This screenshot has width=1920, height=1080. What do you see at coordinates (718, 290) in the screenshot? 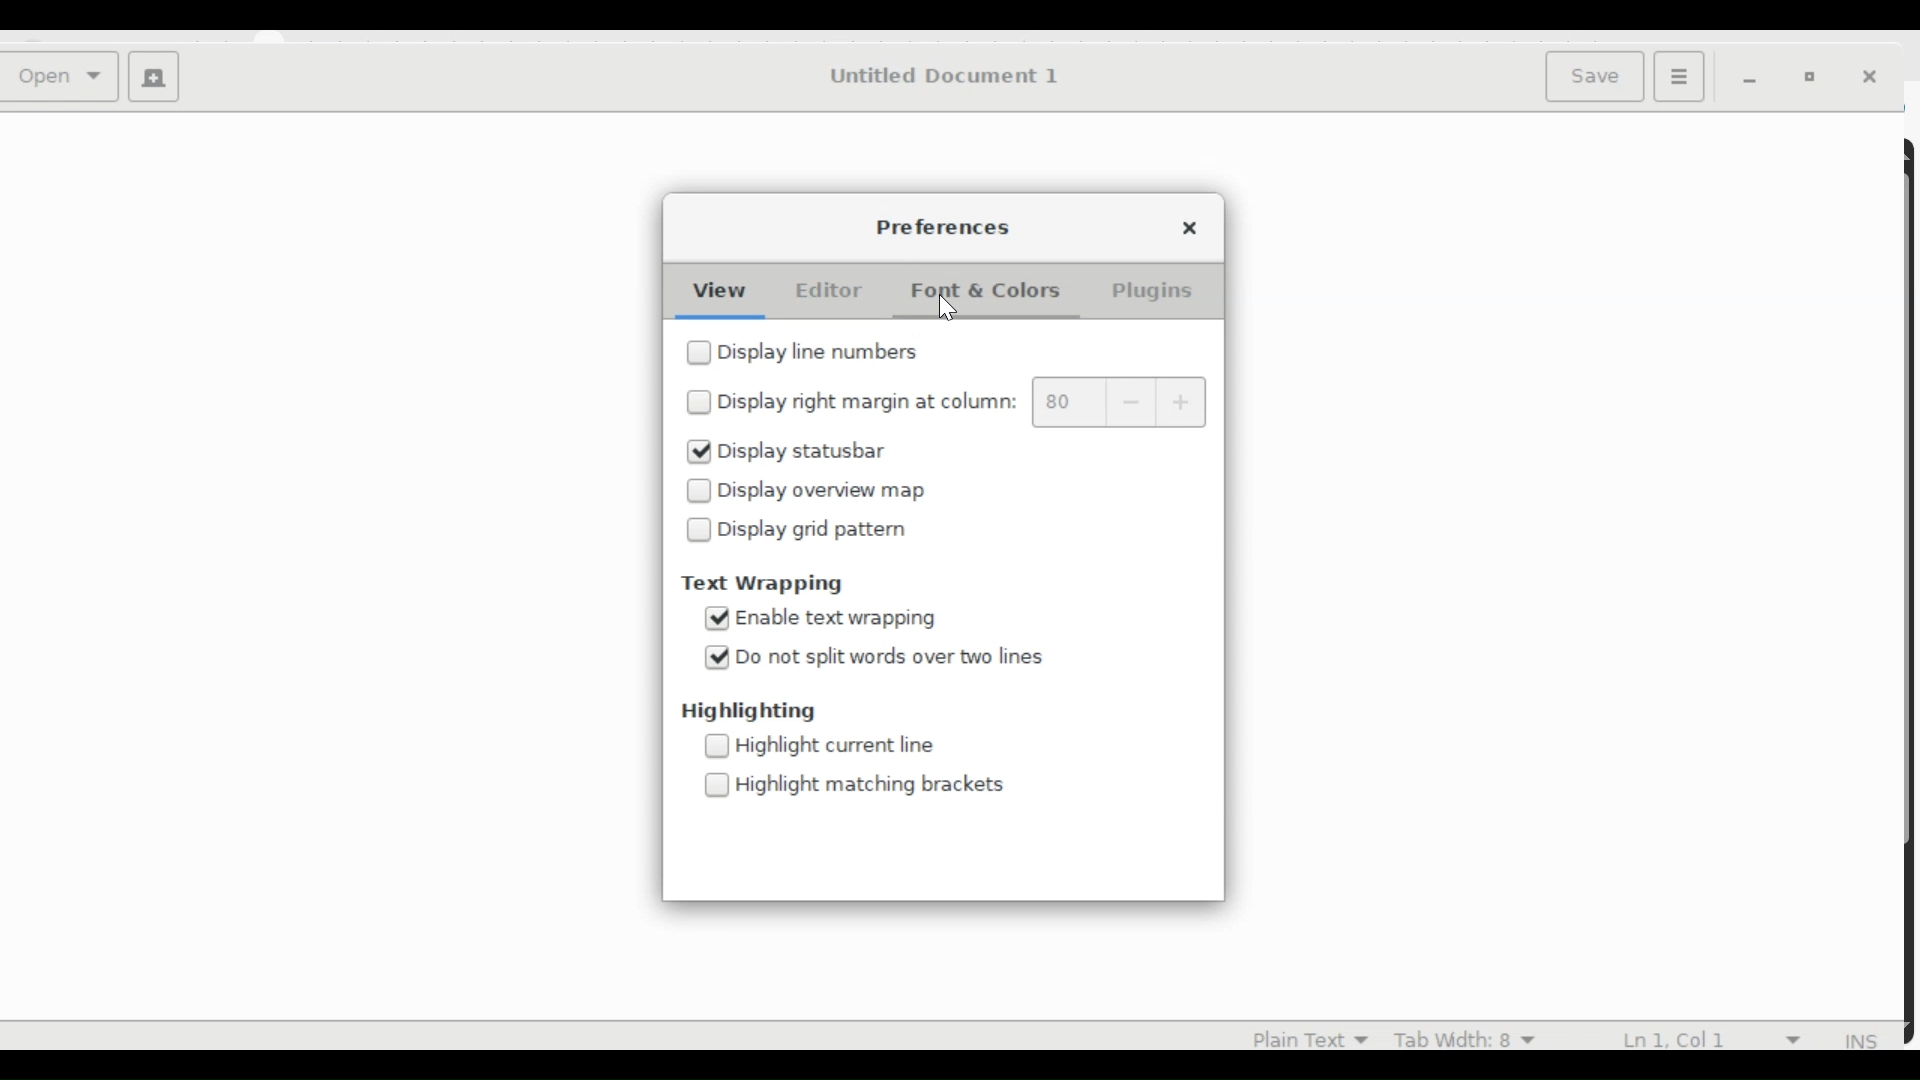
I see `current selected View tab` at bounding box center [718, 290].